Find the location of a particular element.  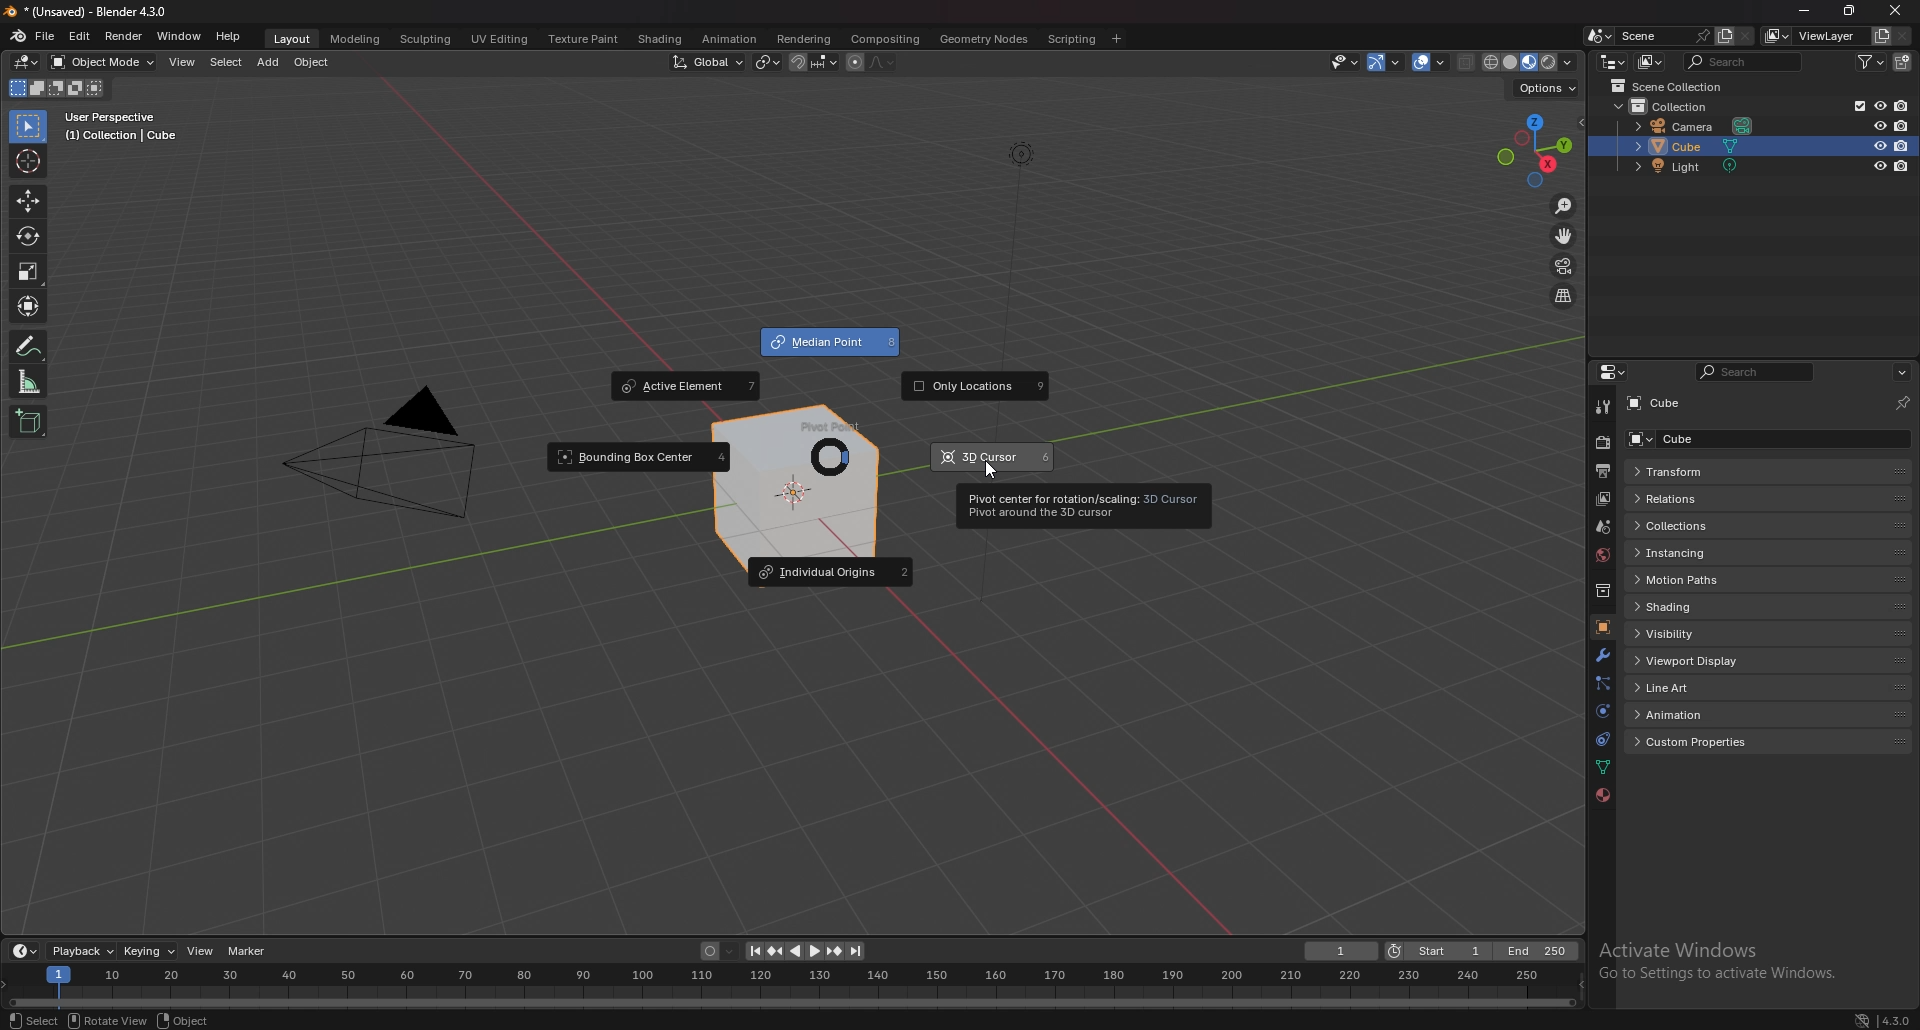

keying is located at coordinates (147, 952).